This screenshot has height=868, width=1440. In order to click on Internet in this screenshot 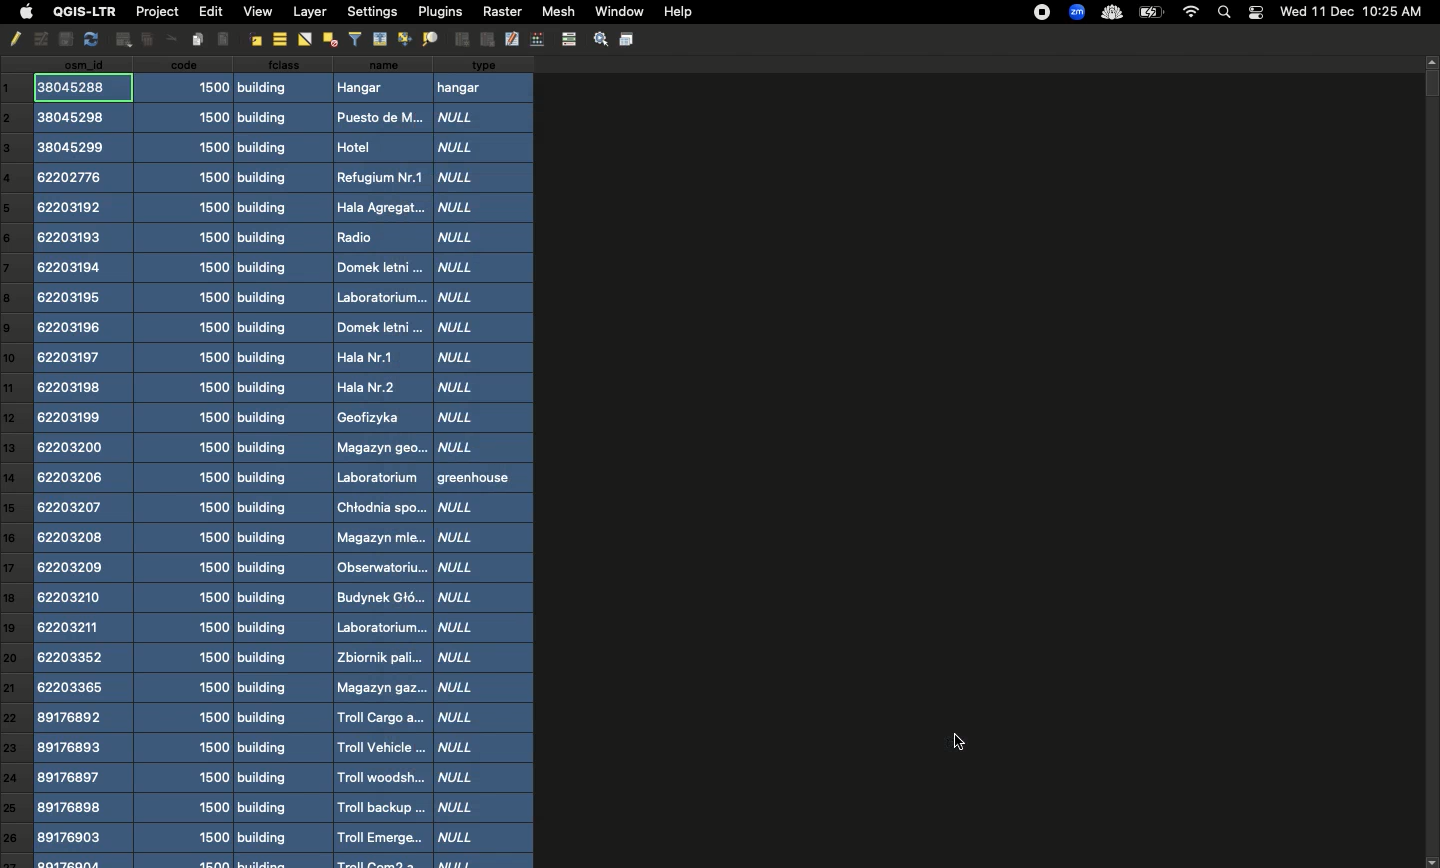, I will do `click(1190, 12)`.